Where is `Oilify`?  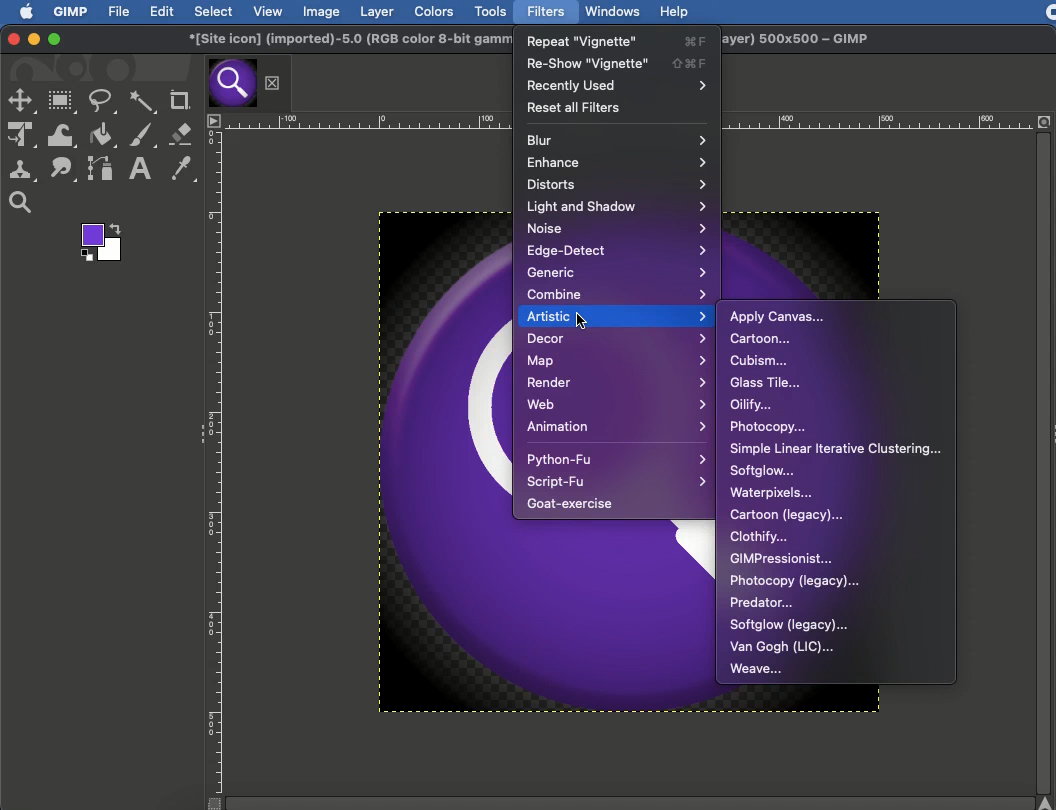
Oilify is located at coordinates (755, 404).